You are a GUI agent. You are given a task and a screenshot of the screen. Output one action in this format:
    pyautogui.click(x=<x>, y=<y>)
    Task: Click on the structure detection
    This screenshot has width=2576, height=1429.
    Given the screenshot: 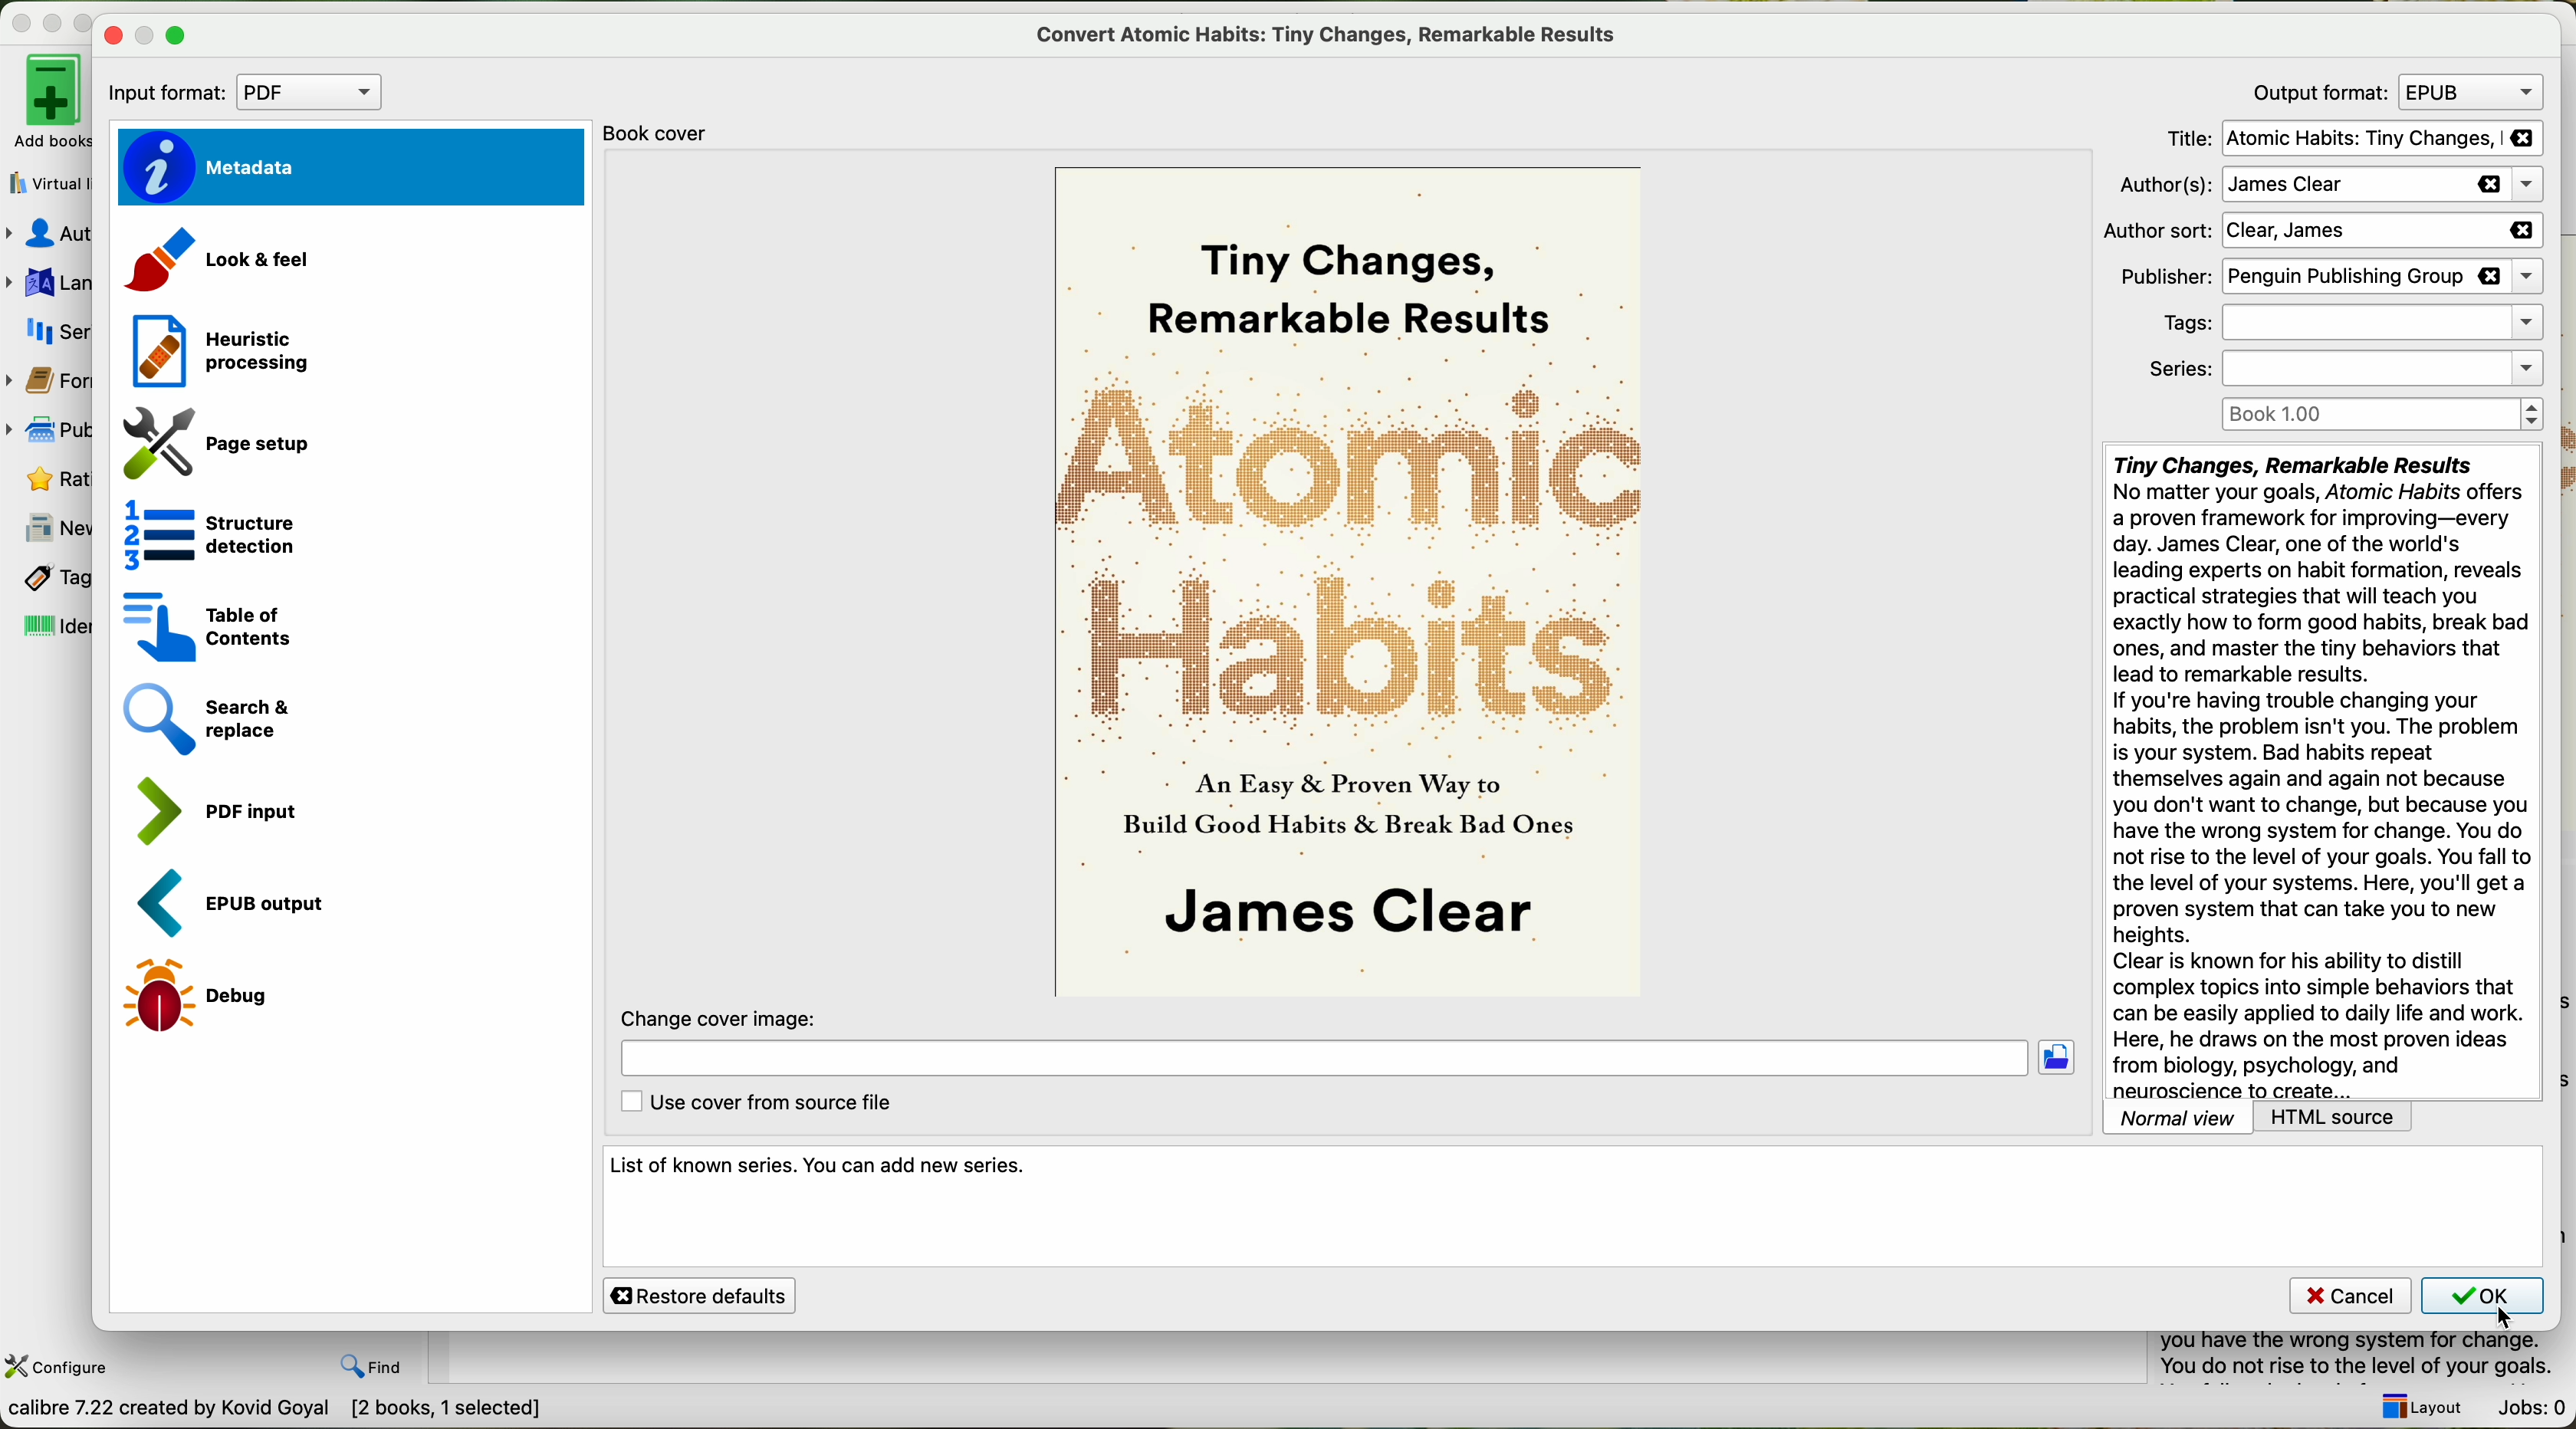 What is the action you would take?
    pyautogui.click(x=198, y=531)
    